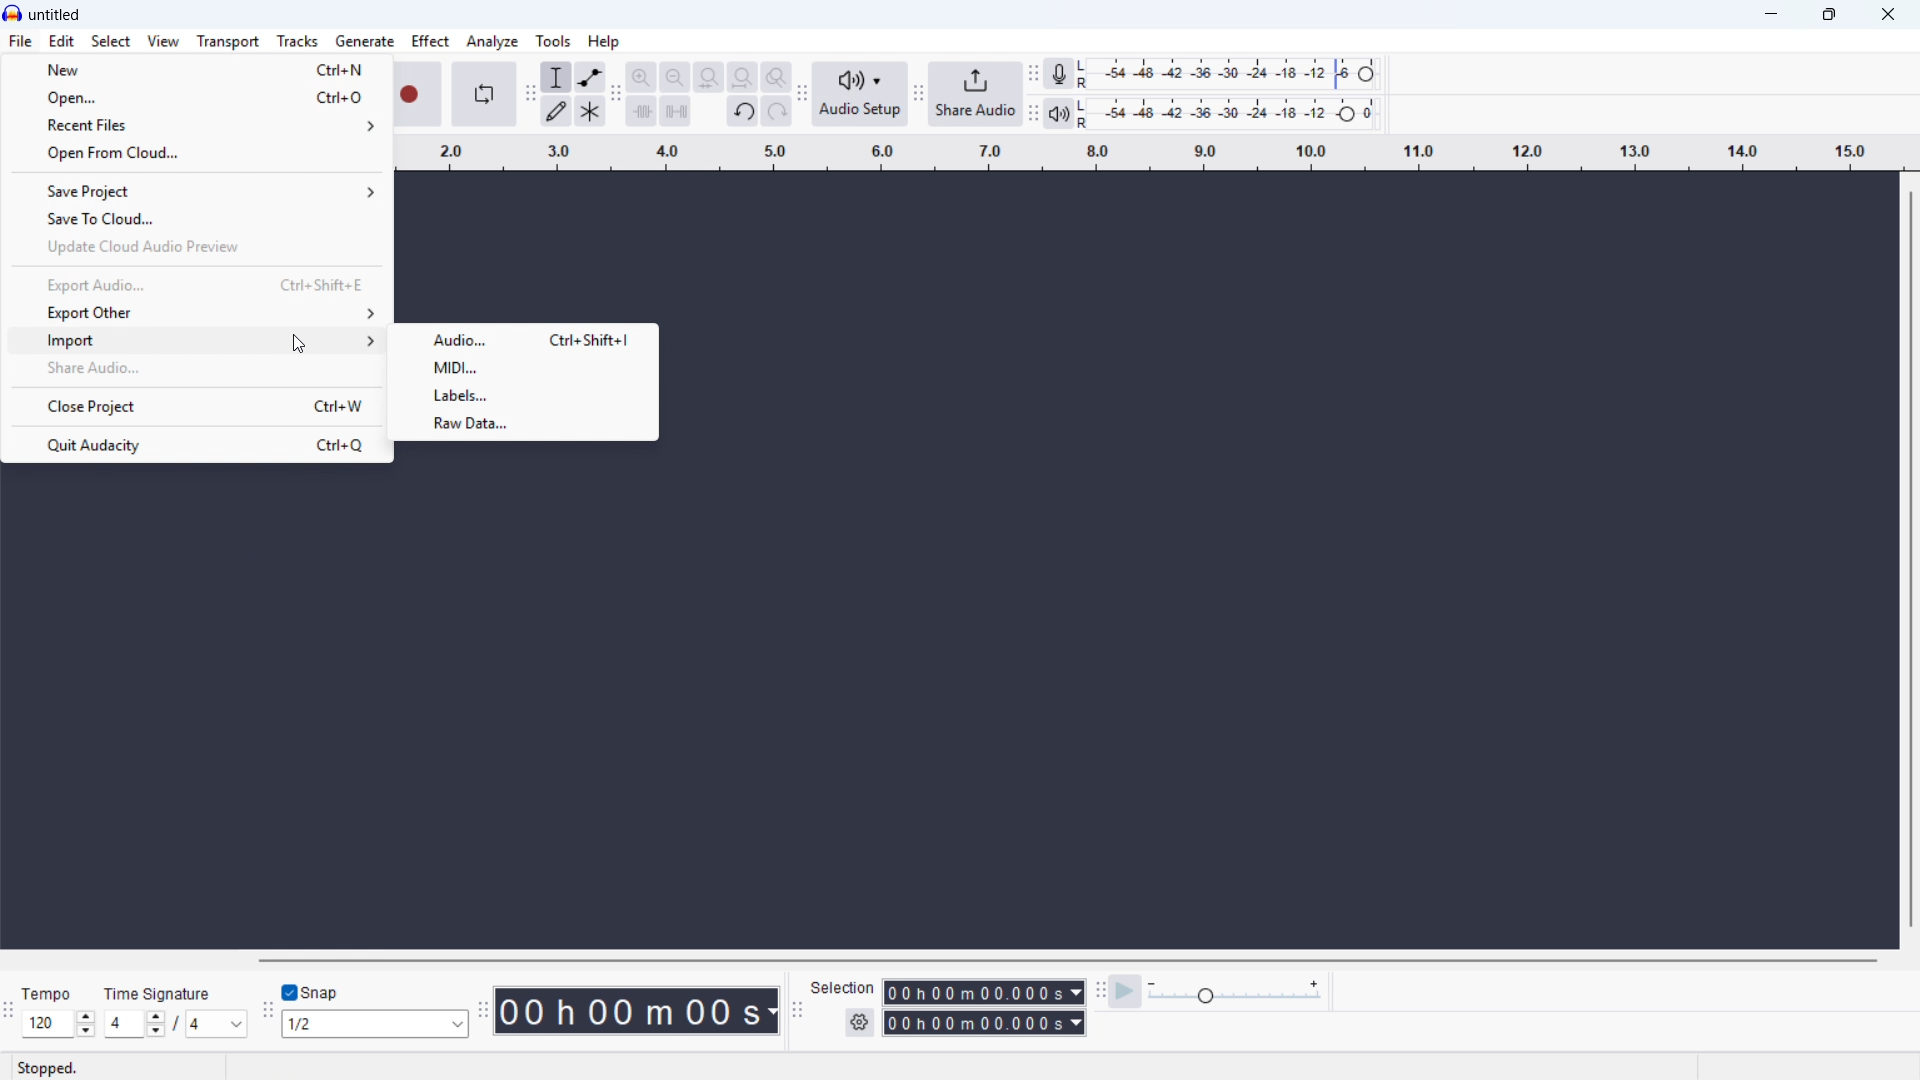 The image size is (1920, 1080). I want to click on cursor, so click(298, 345).